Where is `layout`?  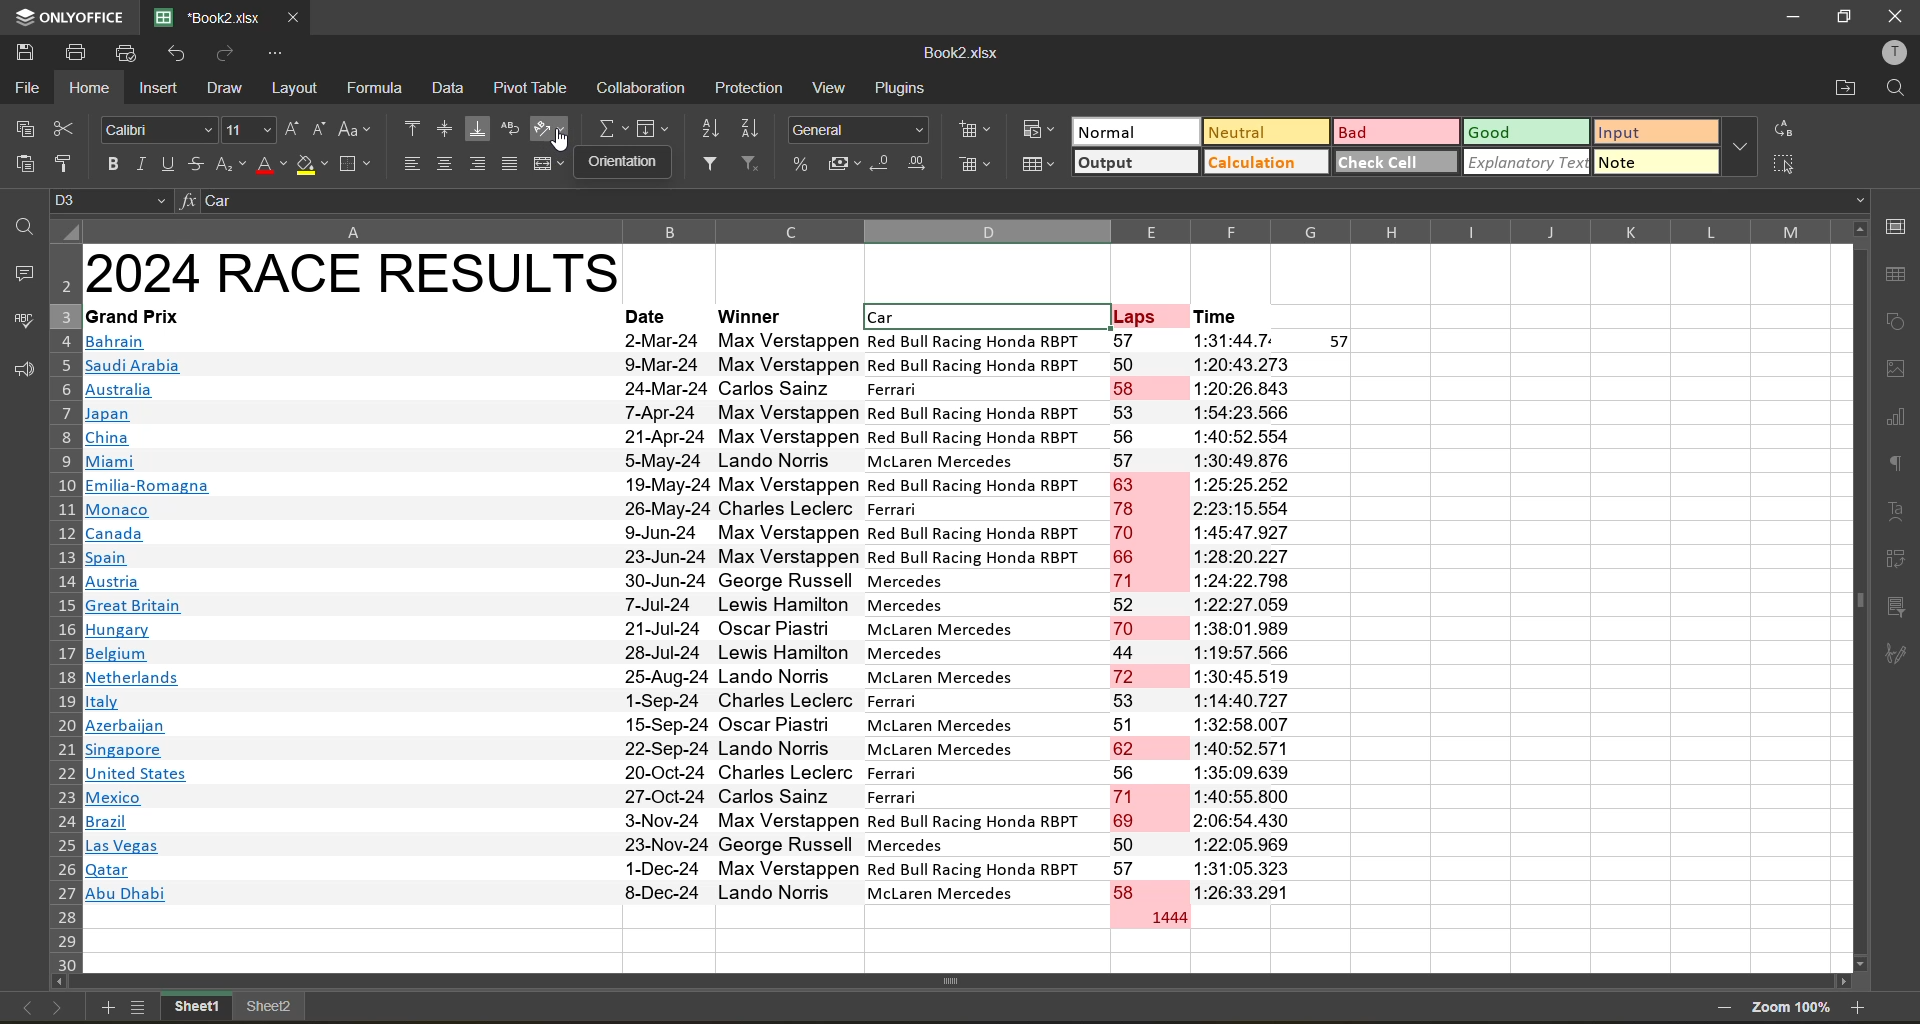 layout is located at coordinates (292, 89).